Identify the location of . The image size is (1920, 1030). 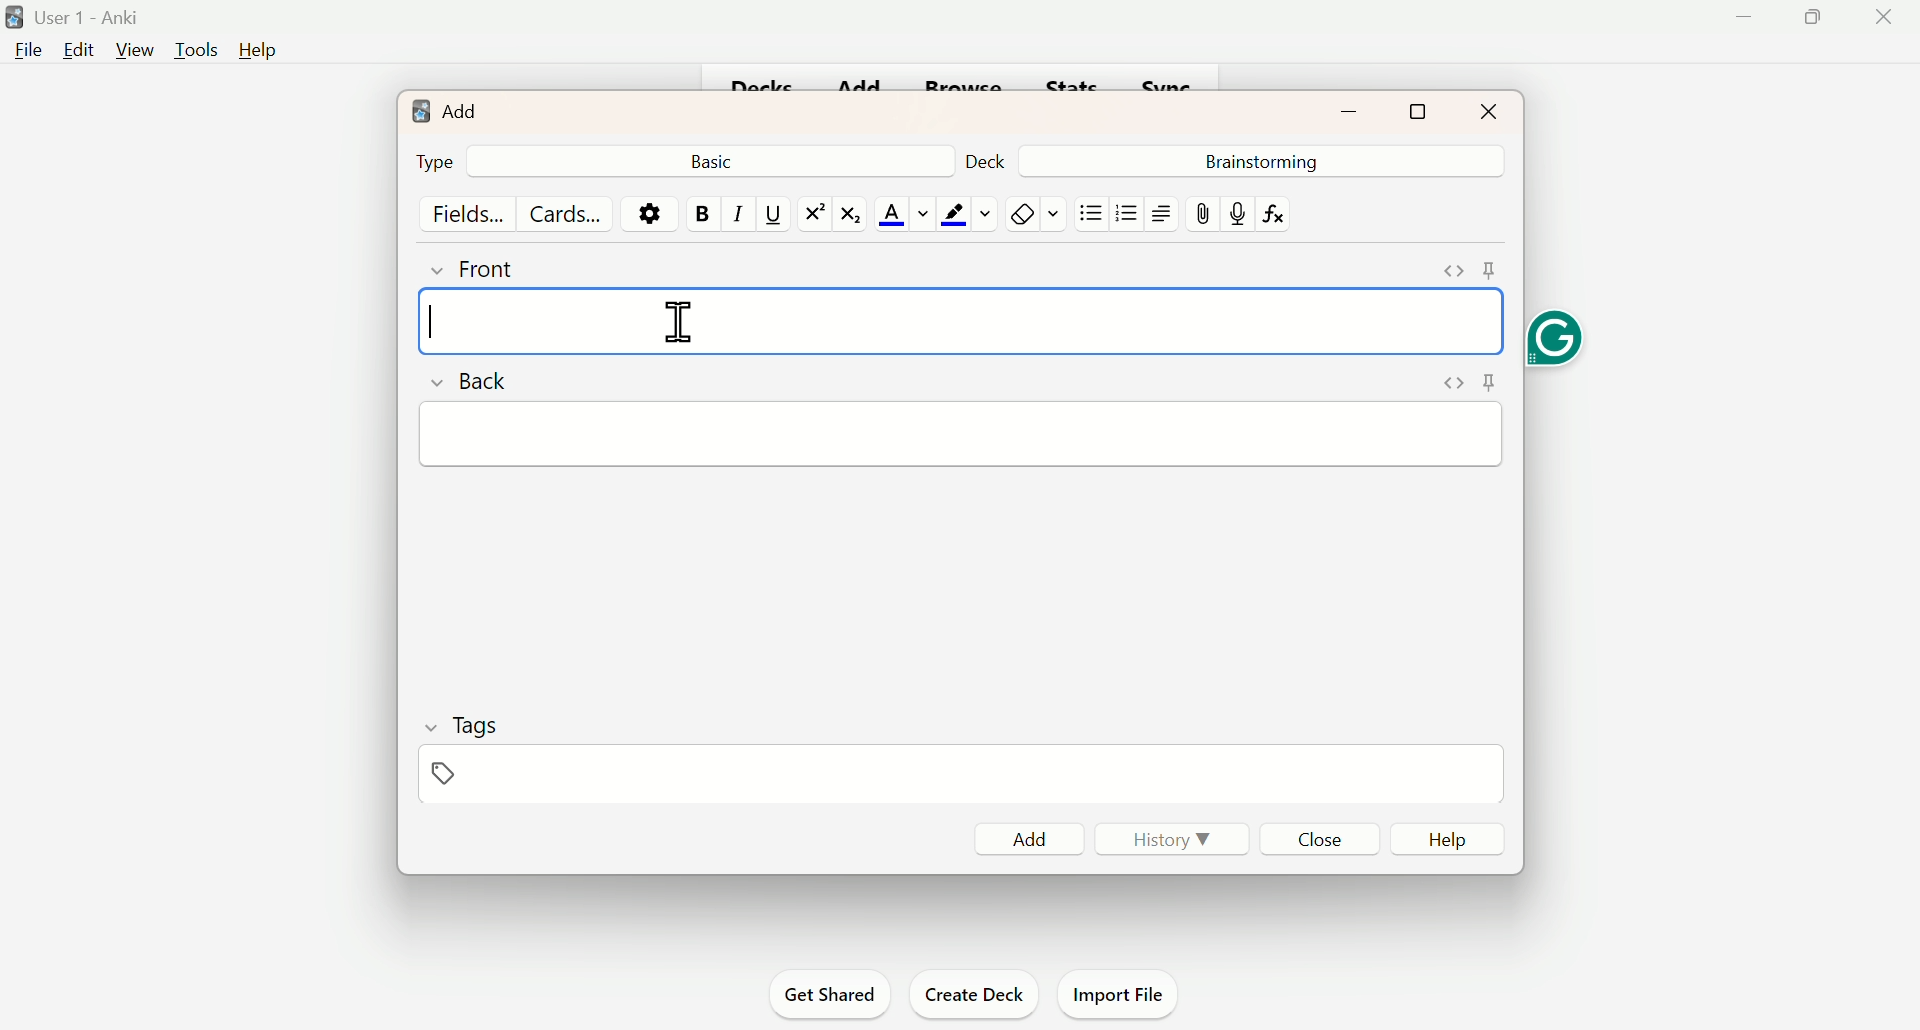
(1495, 111).